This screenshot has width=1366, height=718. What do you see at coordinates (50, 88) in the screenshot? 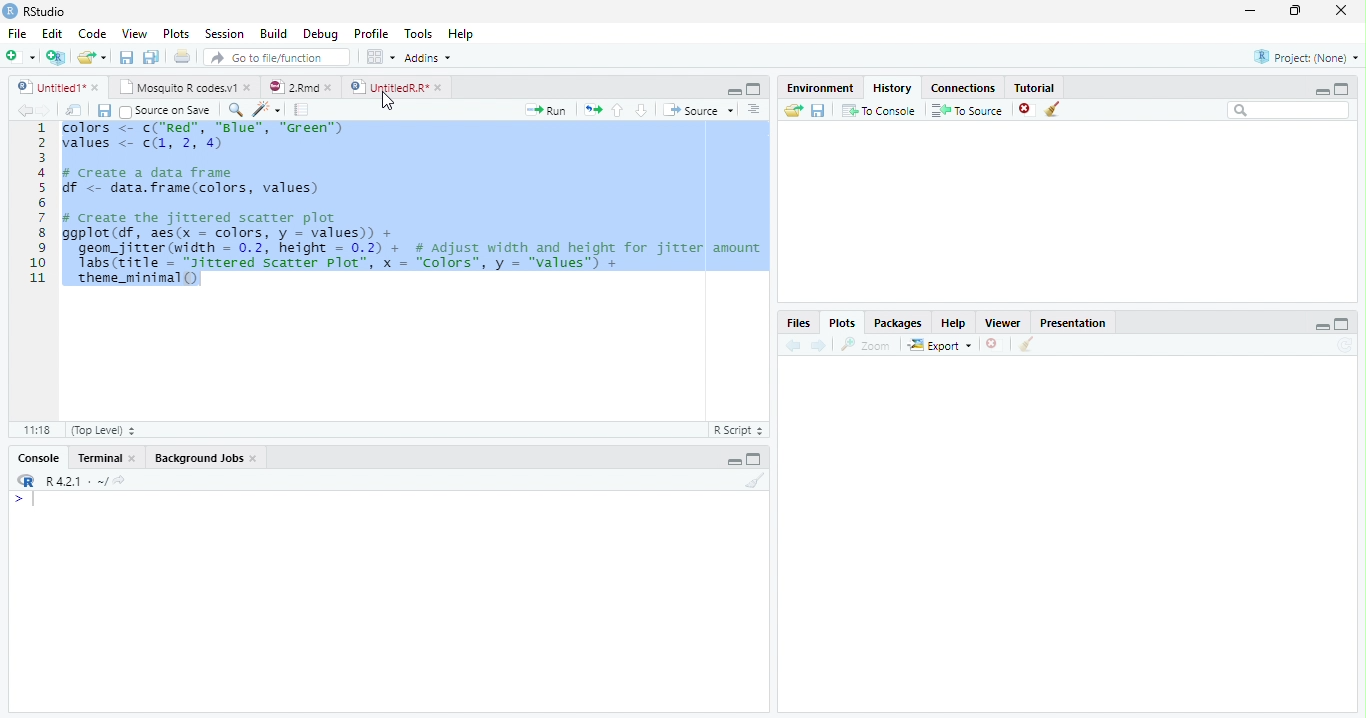
I see `Untitled1*` at bounding box center [50, 88].